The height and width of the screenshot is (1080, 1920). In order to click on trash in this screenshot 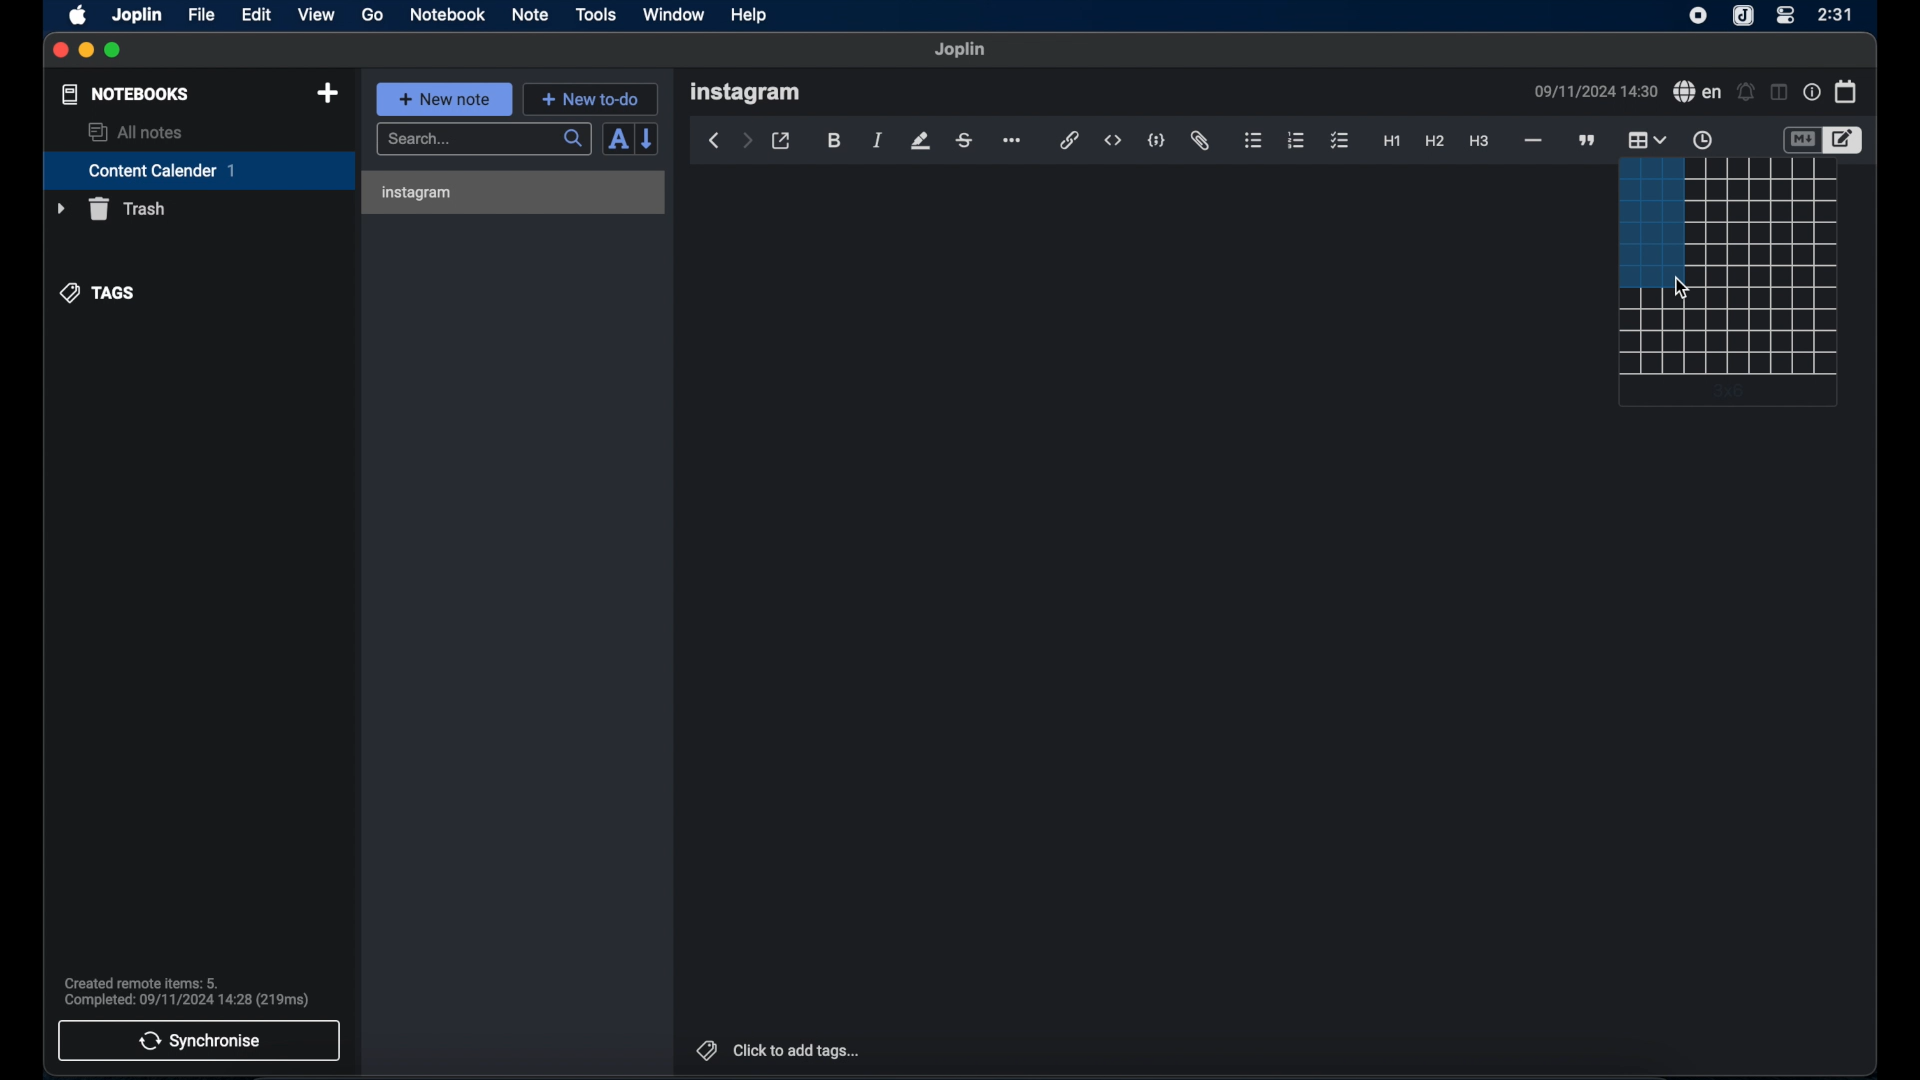, I will do `click(111, 209)`.